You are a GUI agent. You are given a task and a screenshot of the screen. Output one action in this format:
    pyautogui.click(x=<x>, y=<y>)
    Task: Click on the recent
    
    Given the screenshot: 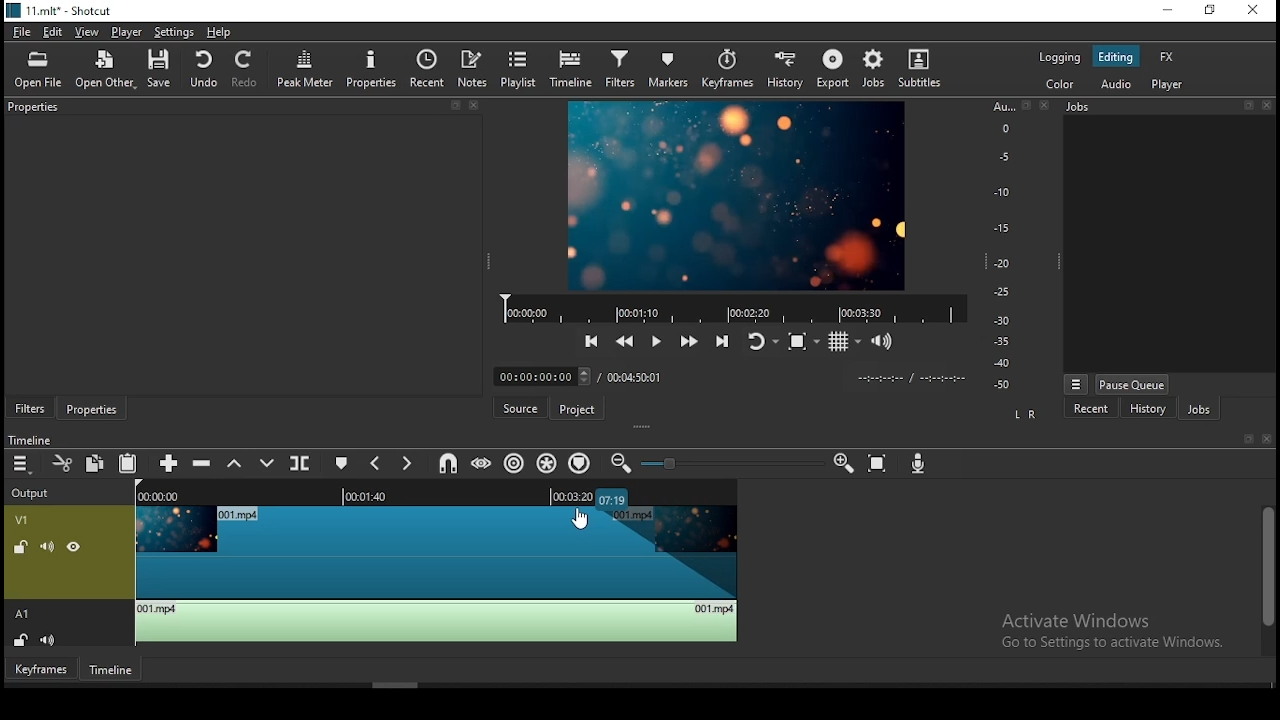 What is the action you would take?
    pyautogui.click(x=429, y=70)
    